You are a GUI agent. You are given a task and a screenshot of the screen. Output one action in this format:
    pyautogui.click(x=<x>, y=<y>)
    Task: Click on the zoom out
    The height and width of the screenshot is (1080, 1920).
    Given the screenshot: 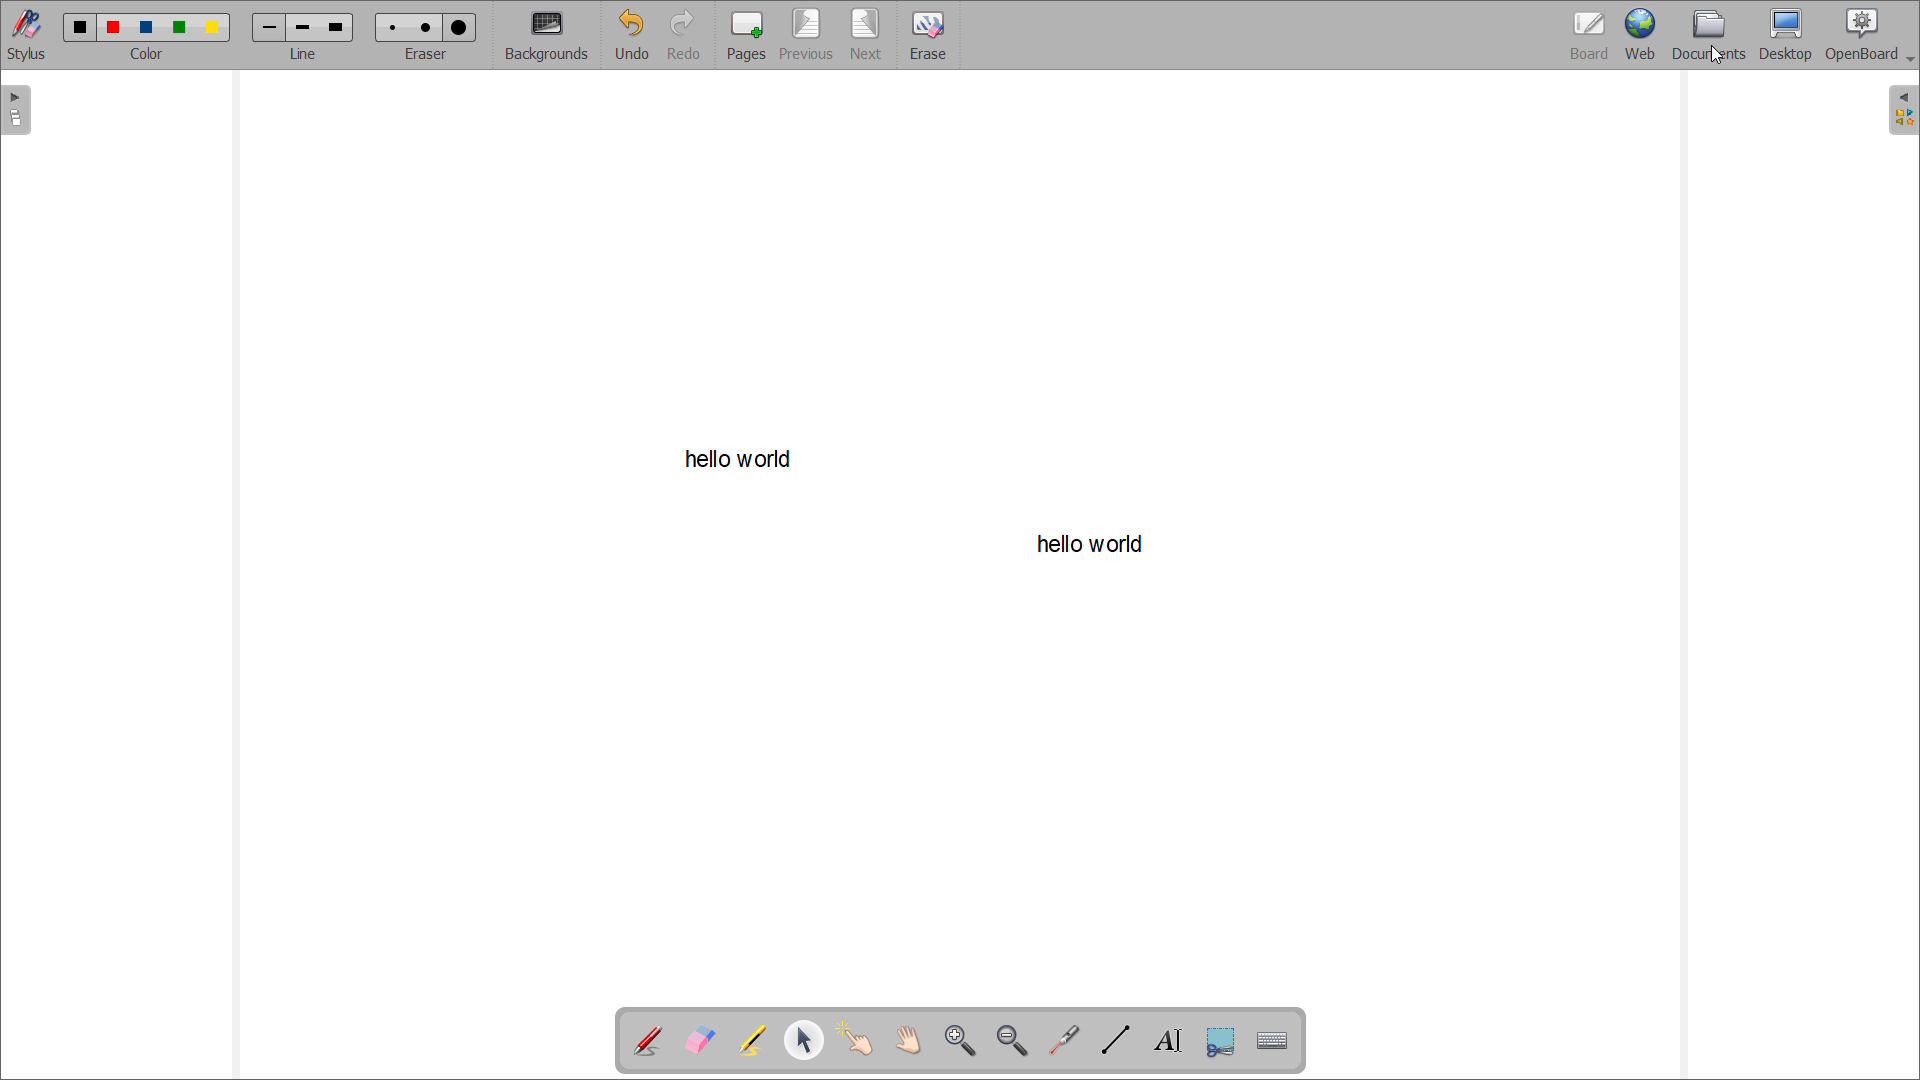 What is the action you would take?
    pyautogui.click(x=1011, y=1040)
    